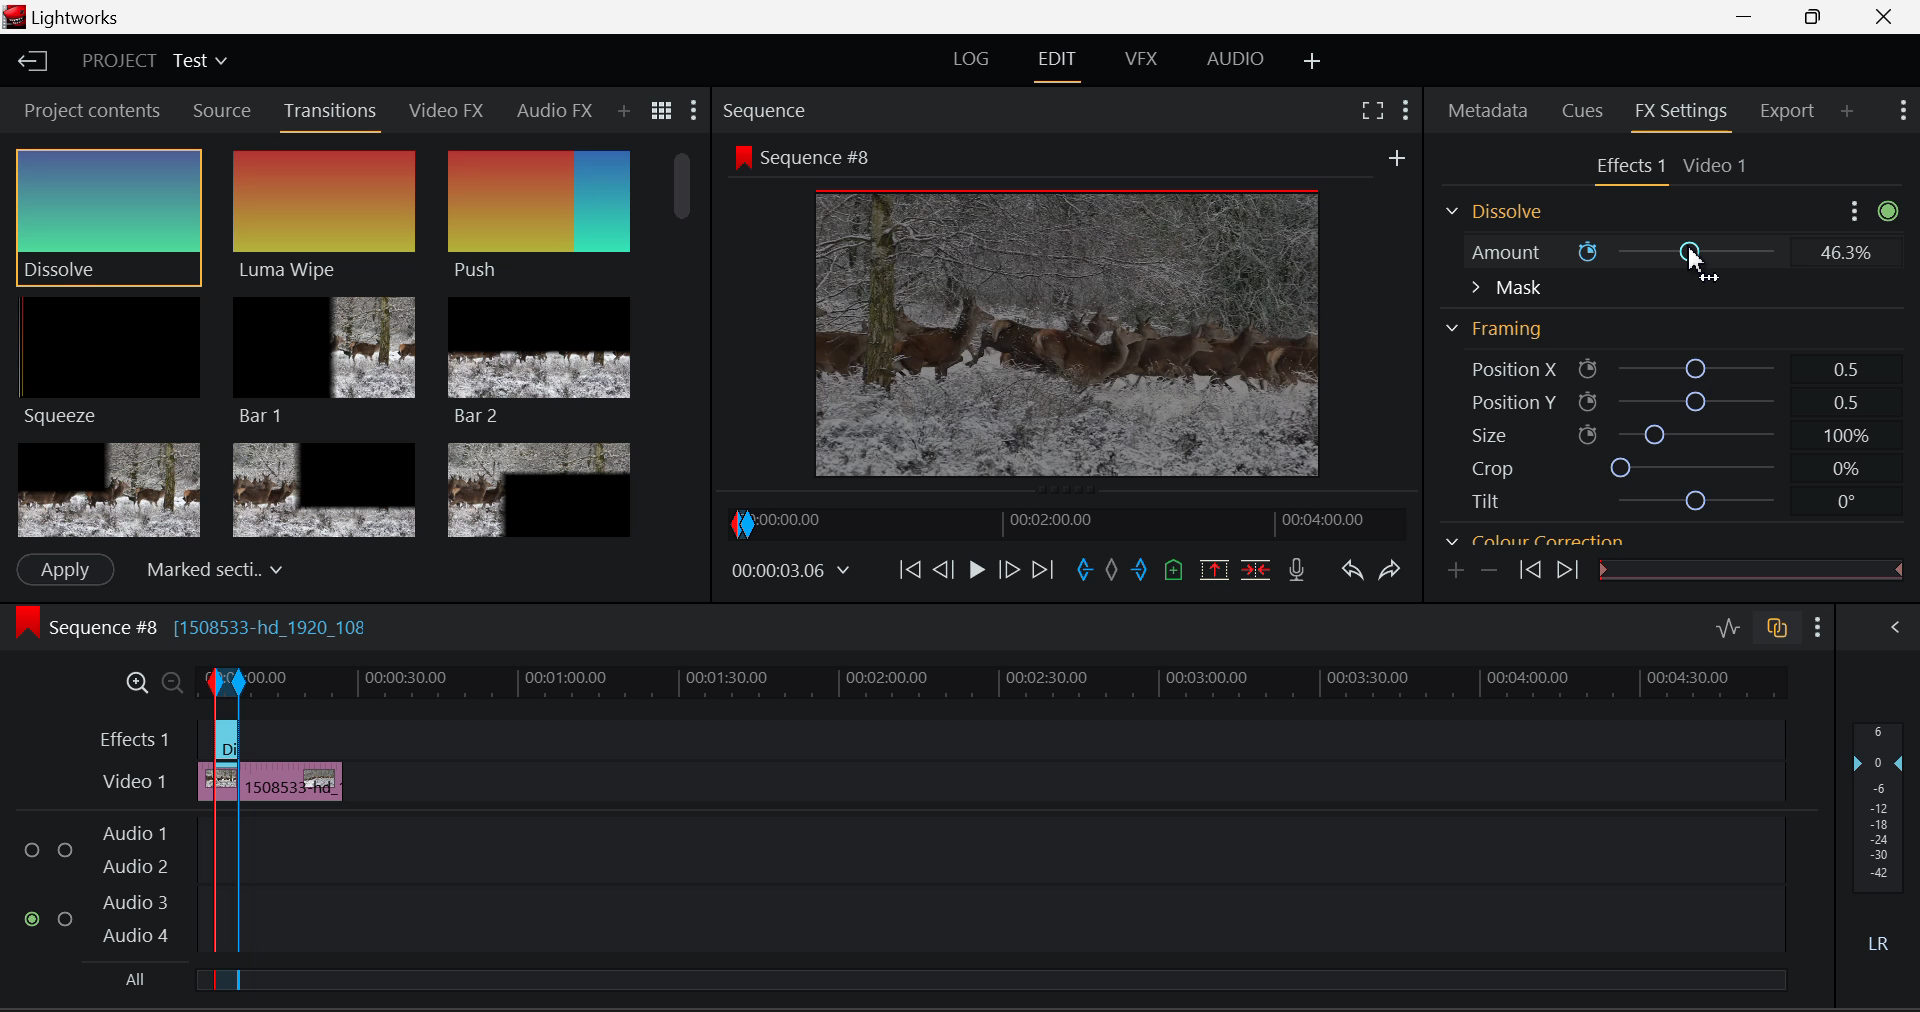 This screenshot has width=1920, height=1012. Describe the element at coordinates (1394, 571) in the screenshot. I see `Redo` at that location.